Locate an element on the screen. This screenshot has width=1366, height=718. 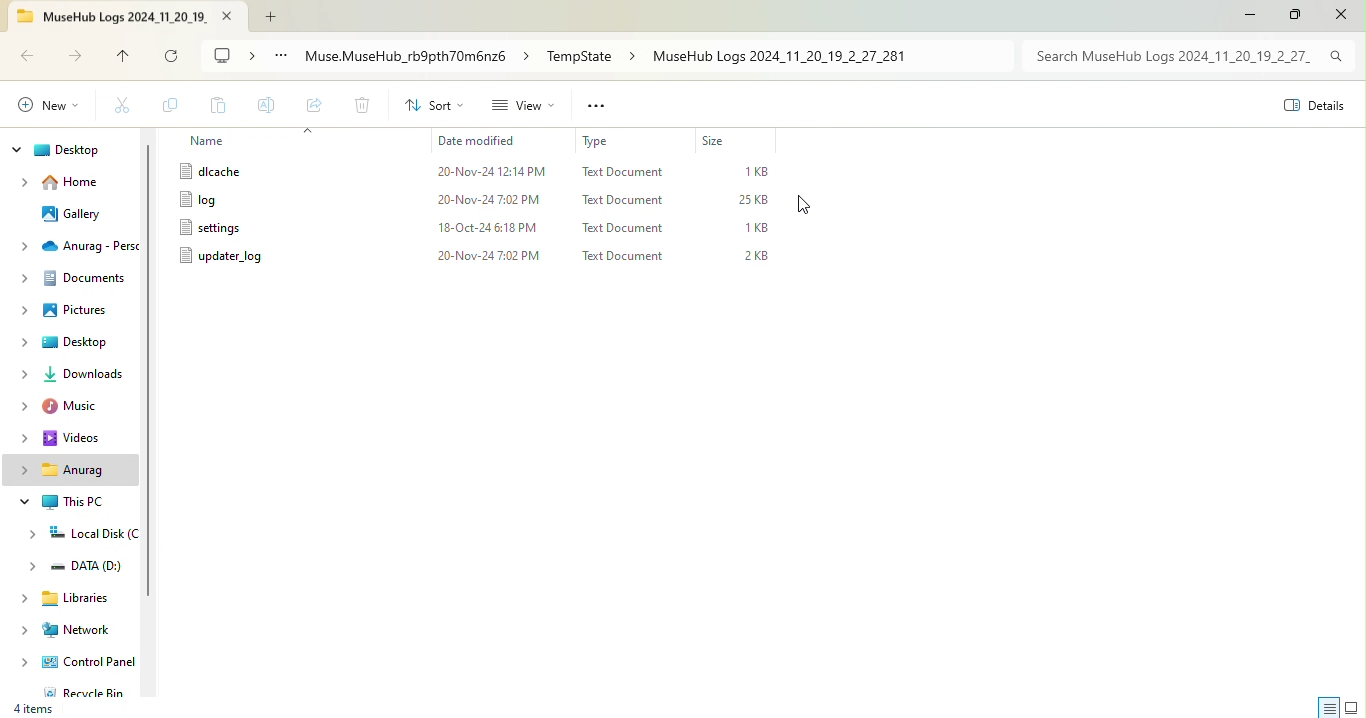
Libraries is located at coordinates (64, 599).